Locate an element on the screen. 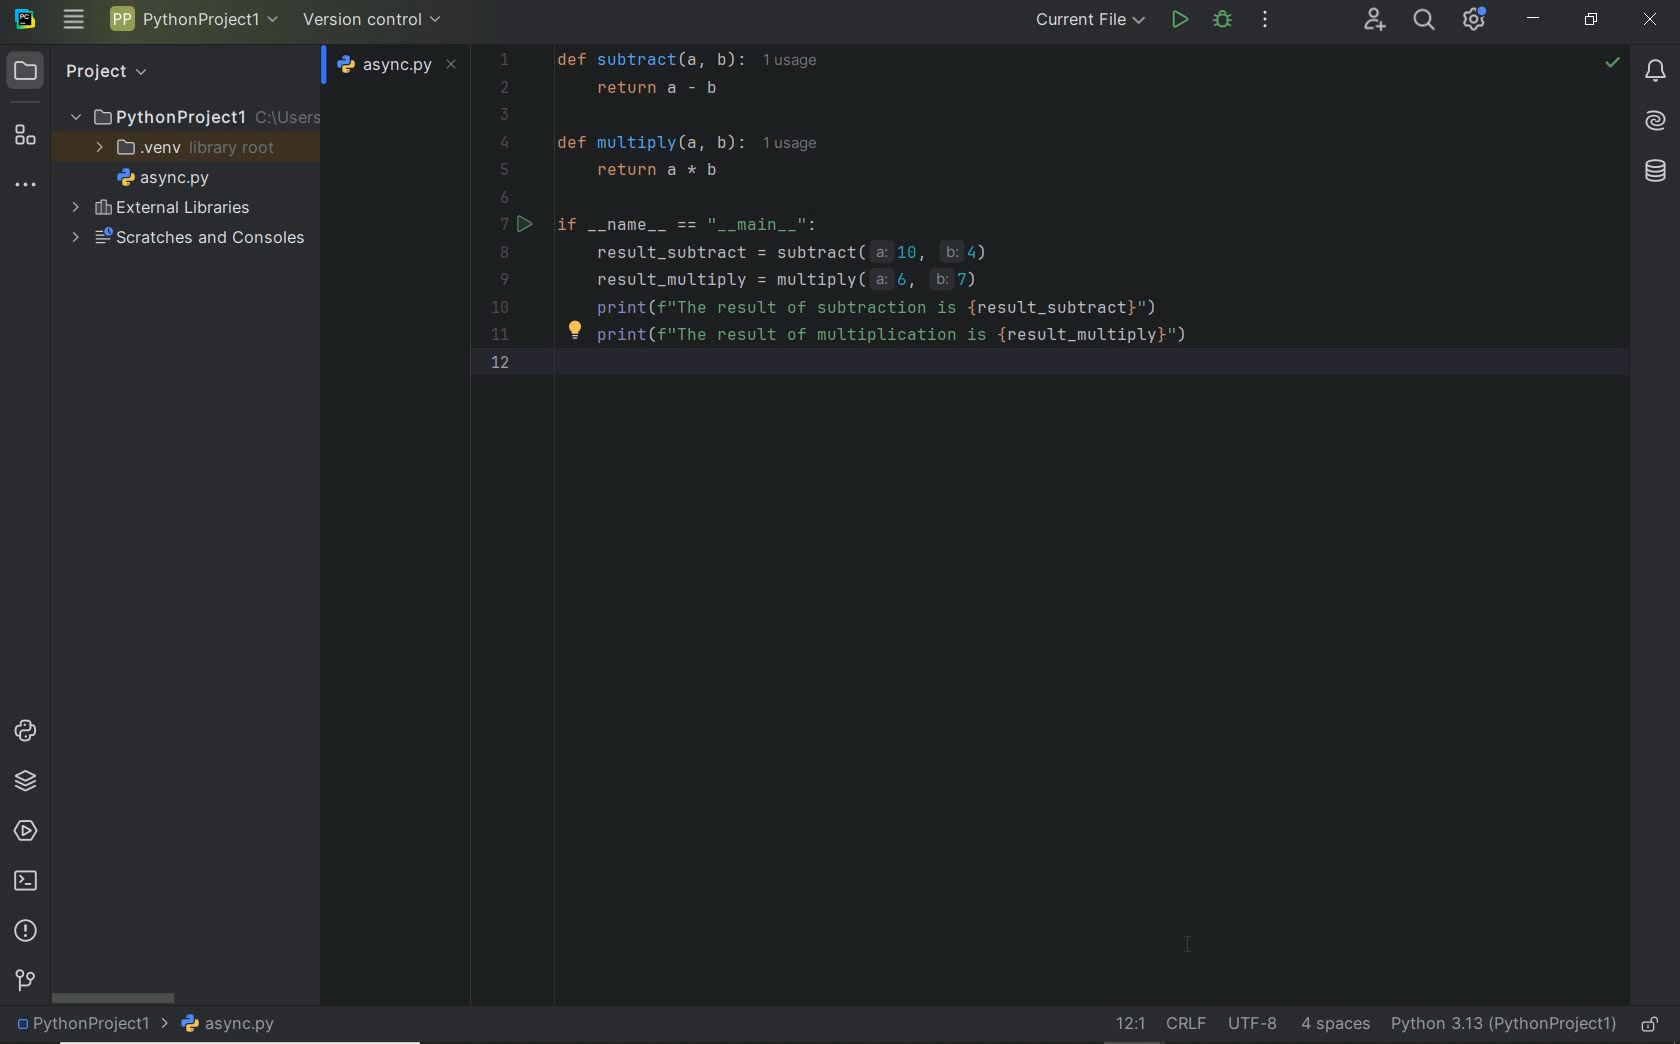 This screenshot has height=1044, width=1680. search everywhere is located at coordinates (1425, 20).